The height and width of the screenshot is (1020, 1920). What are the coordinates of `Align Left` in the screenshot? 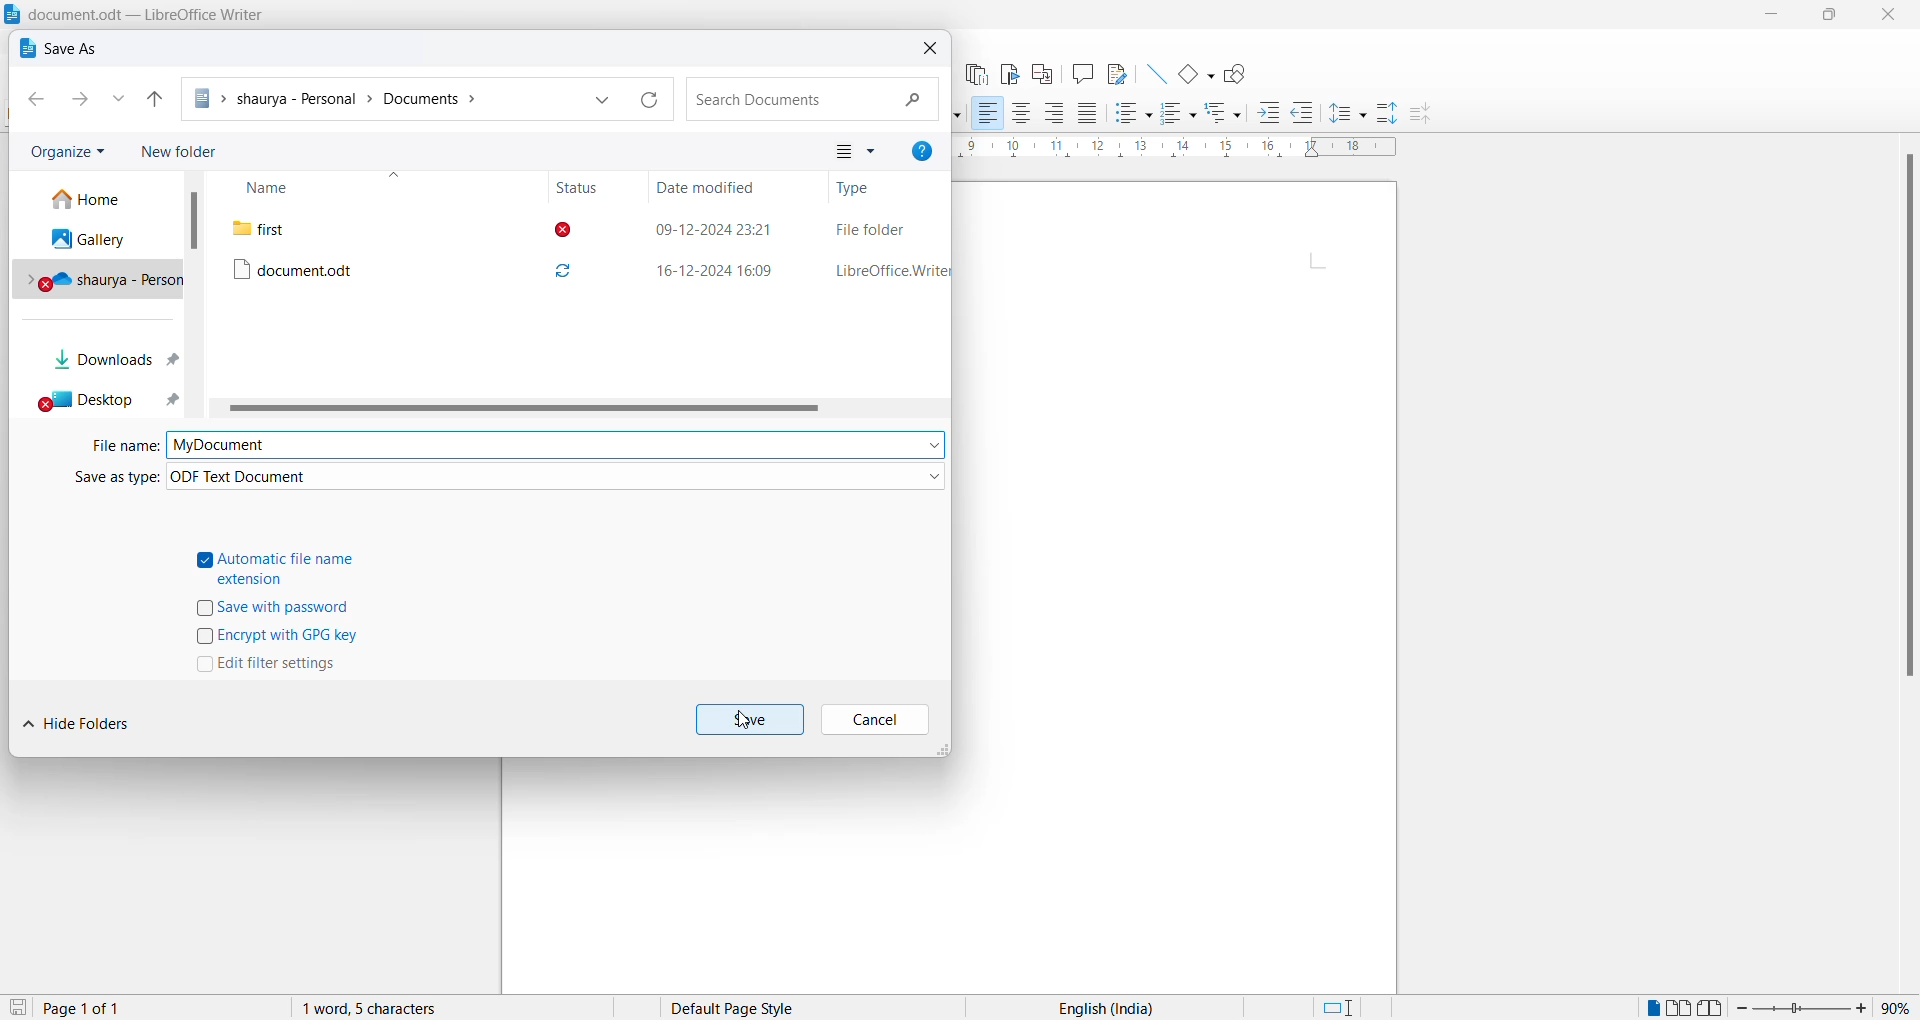 It's located at (987, 114).